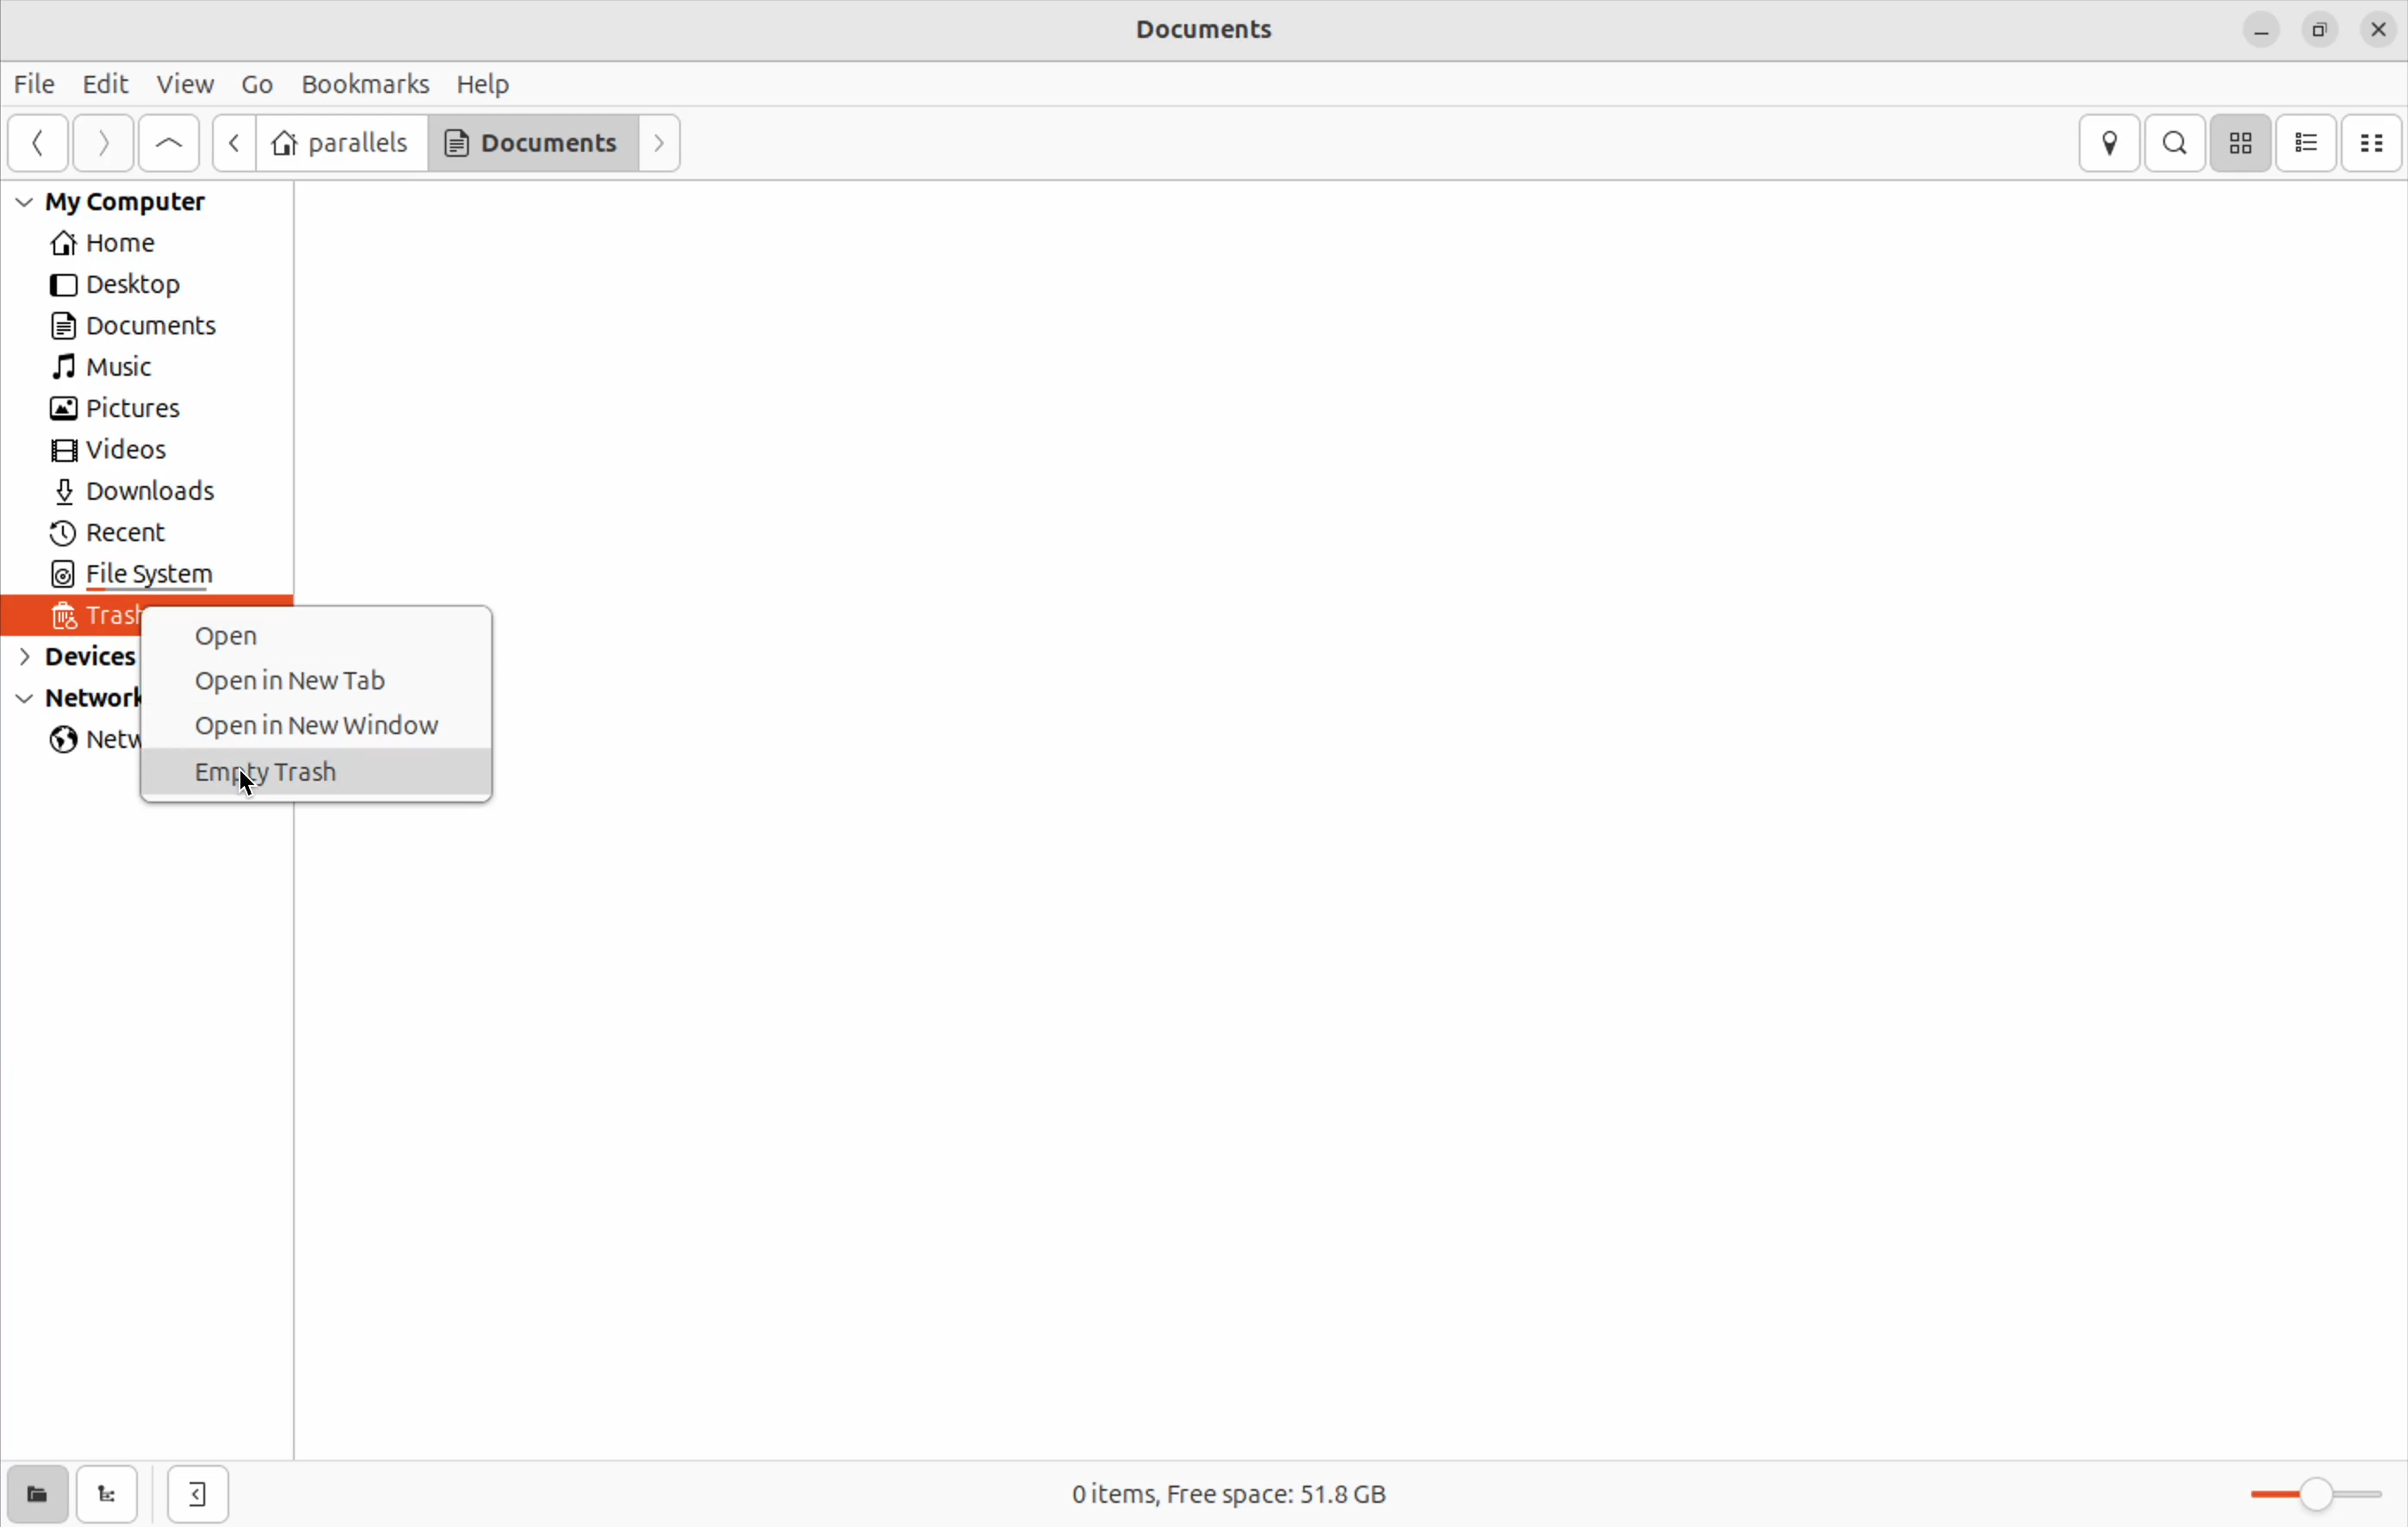 This screenshot has width=2408, height=1527. Describe the element at coordinates (35, 1494) in the screenshot. I see `show places` at that location.